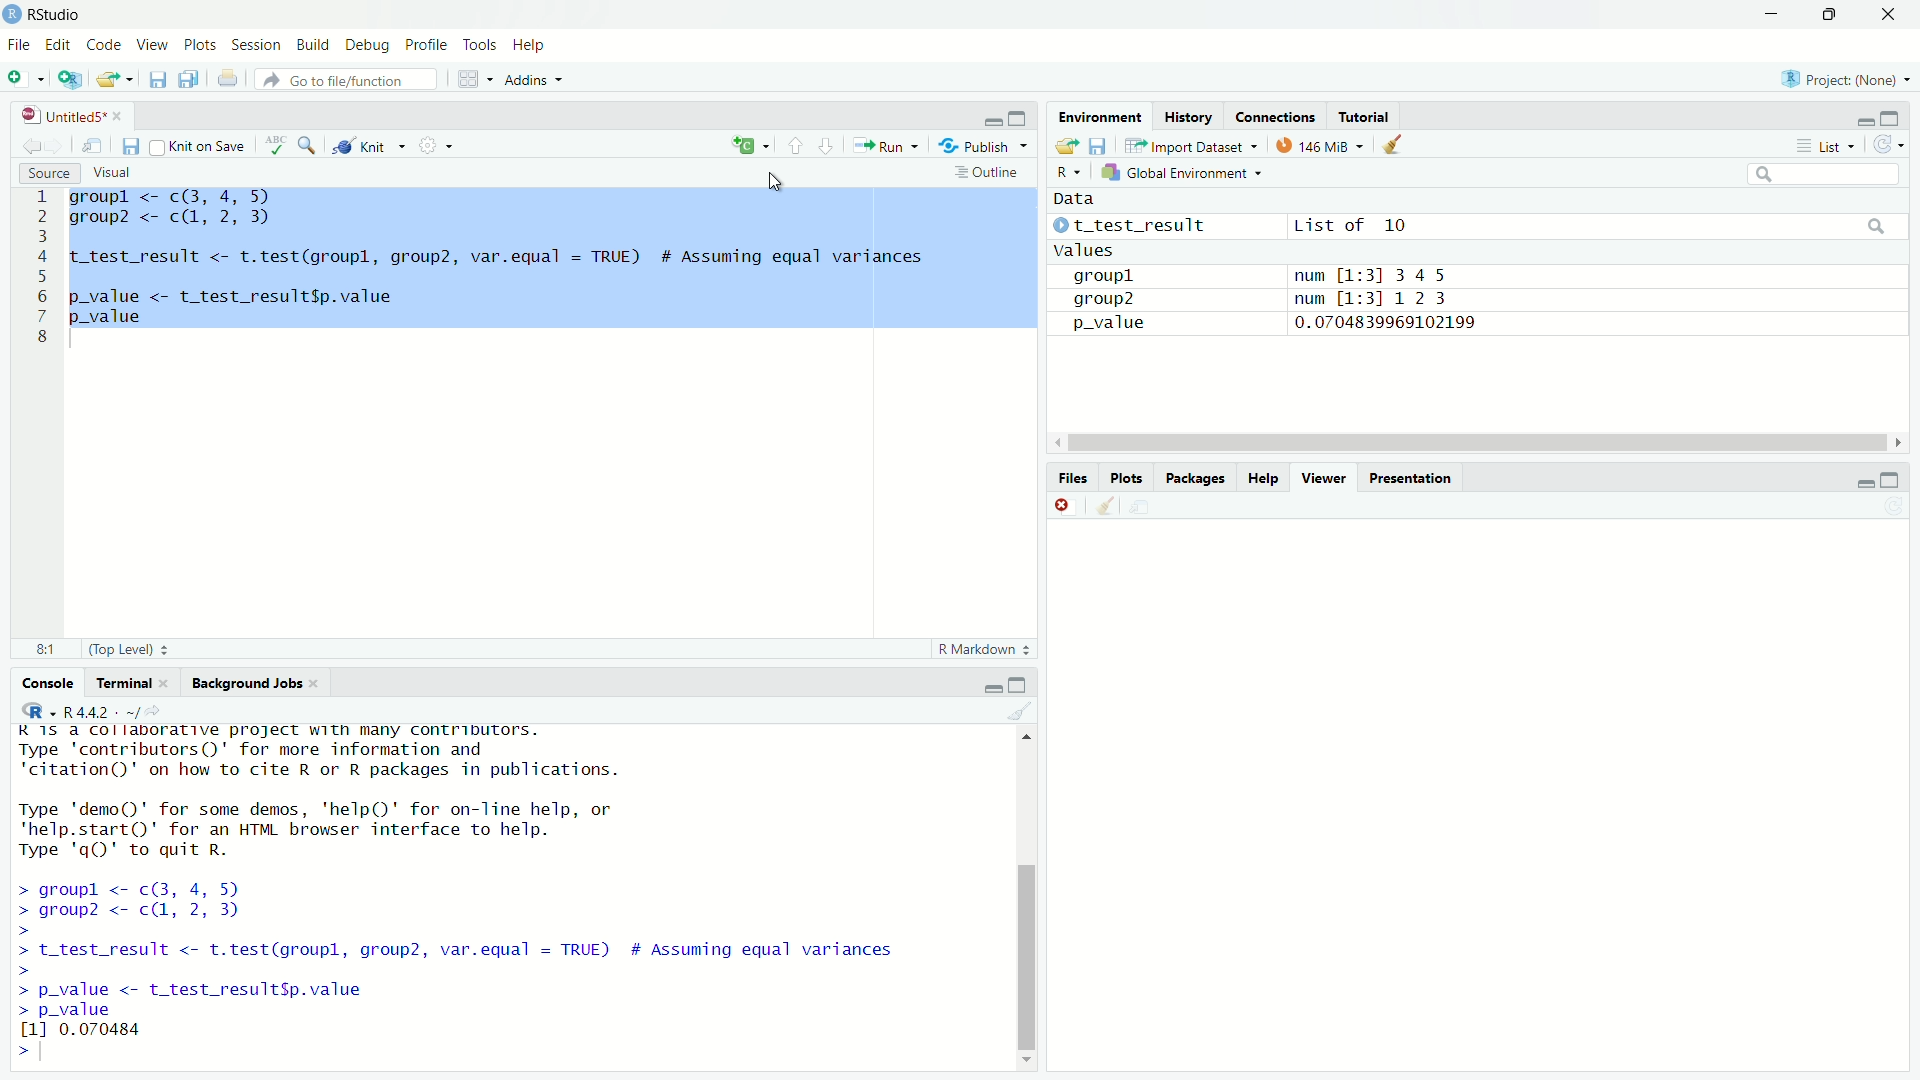 The height and width of the screenshot is (1080, 1920). What do you see at coordinates (1099, 145) in the screenshot?
I see `save workspace as` at bounding box center [1099, 145].